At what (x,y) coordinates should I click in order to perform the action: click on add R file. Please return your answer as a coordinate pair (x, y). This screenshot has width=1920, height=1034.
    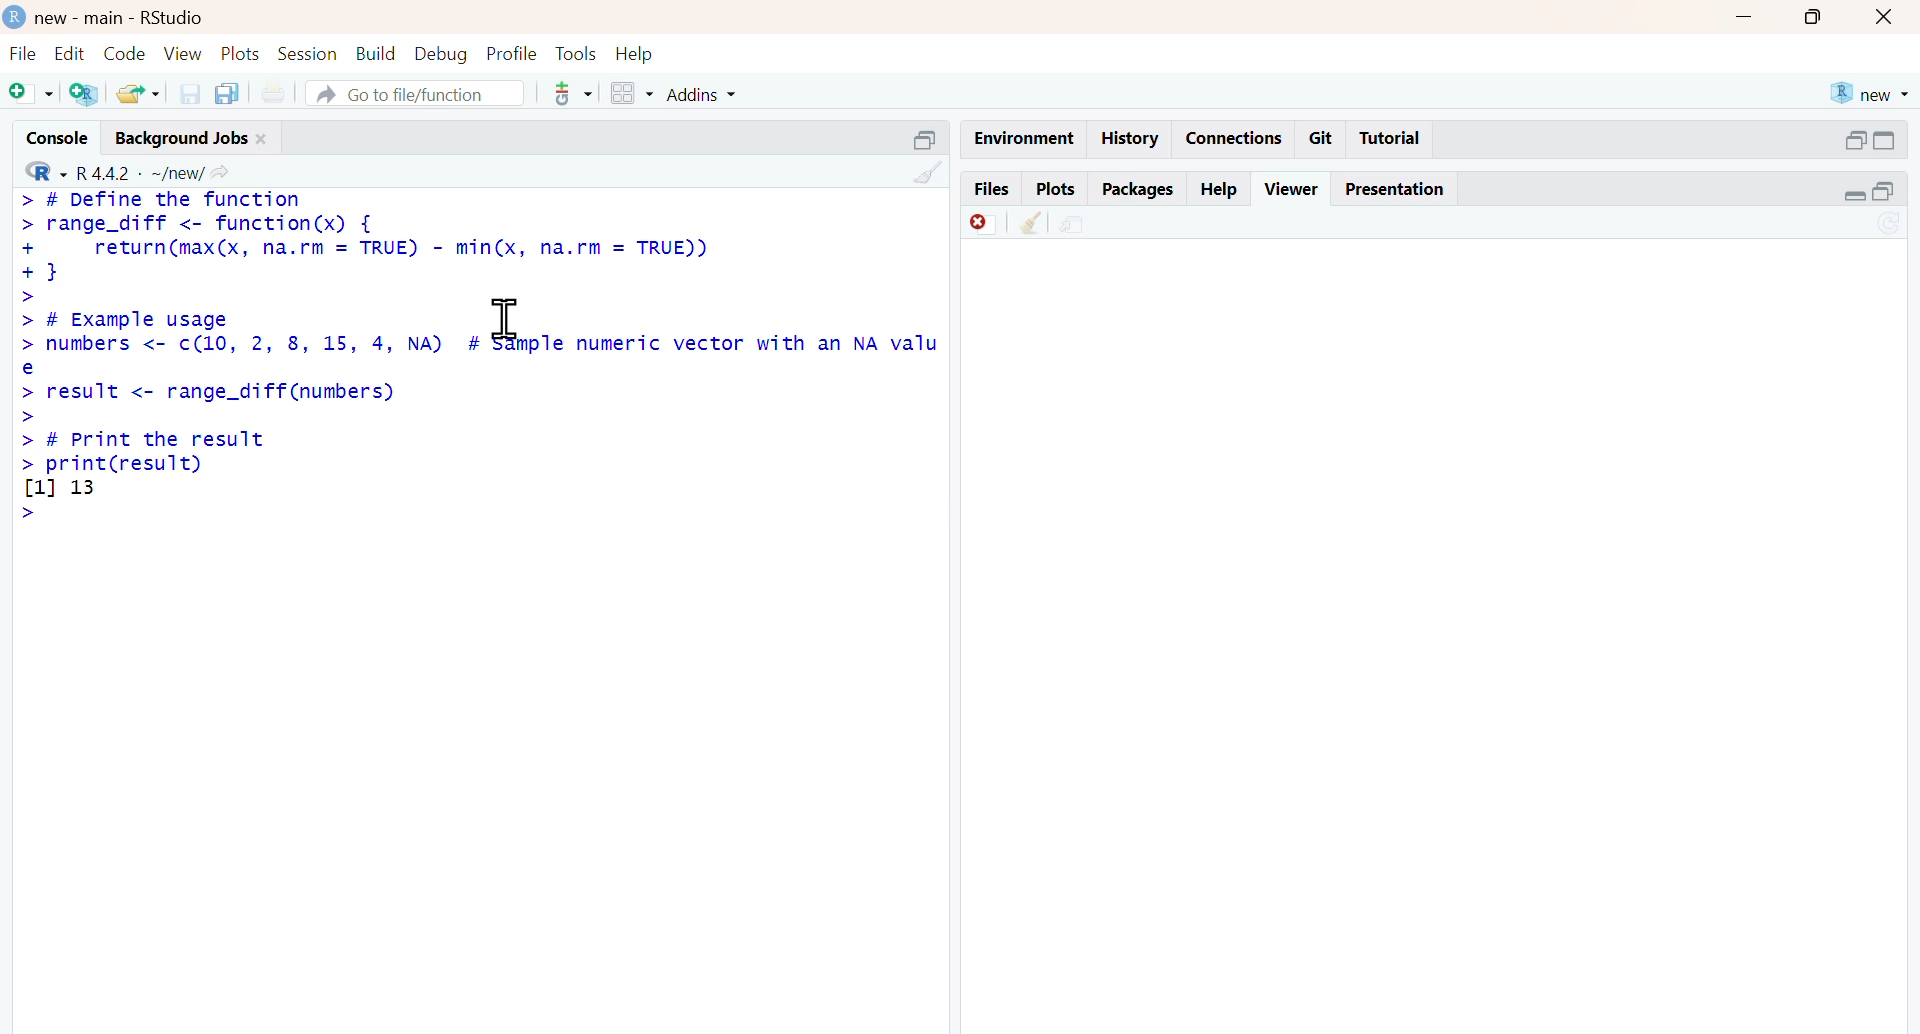
    Looking at the image, I should click on (86, 95).